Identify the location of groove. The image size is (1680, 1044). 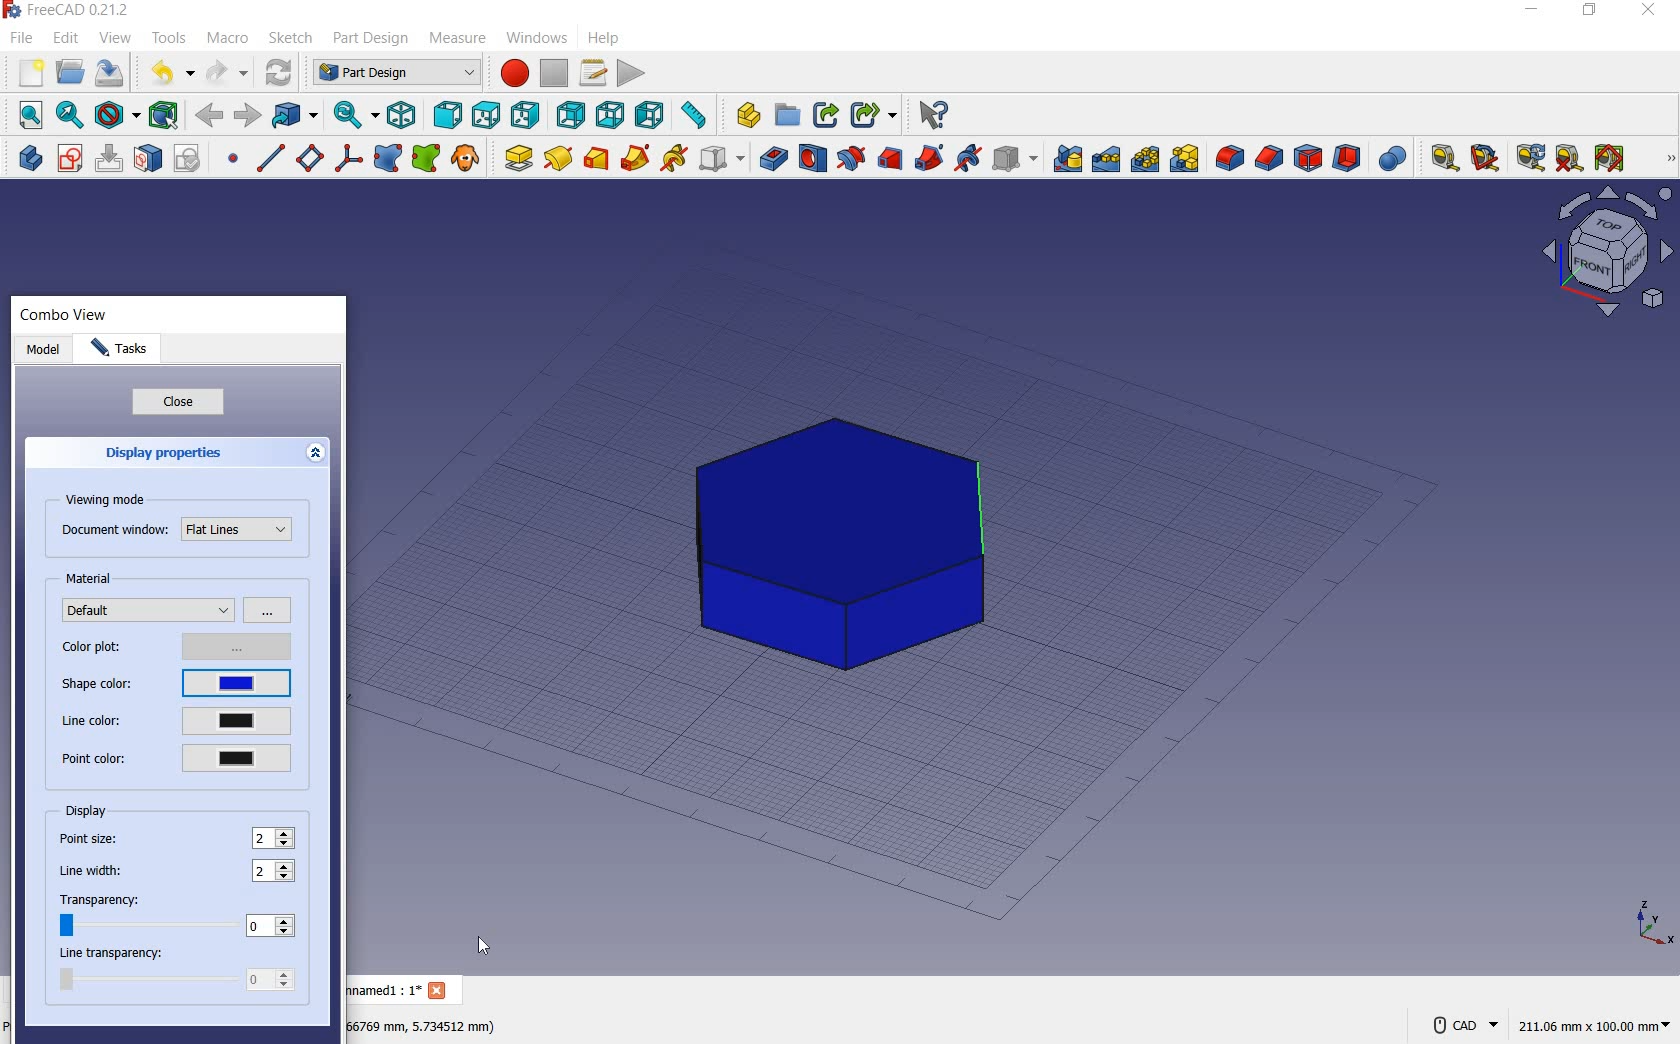
(849, 159).